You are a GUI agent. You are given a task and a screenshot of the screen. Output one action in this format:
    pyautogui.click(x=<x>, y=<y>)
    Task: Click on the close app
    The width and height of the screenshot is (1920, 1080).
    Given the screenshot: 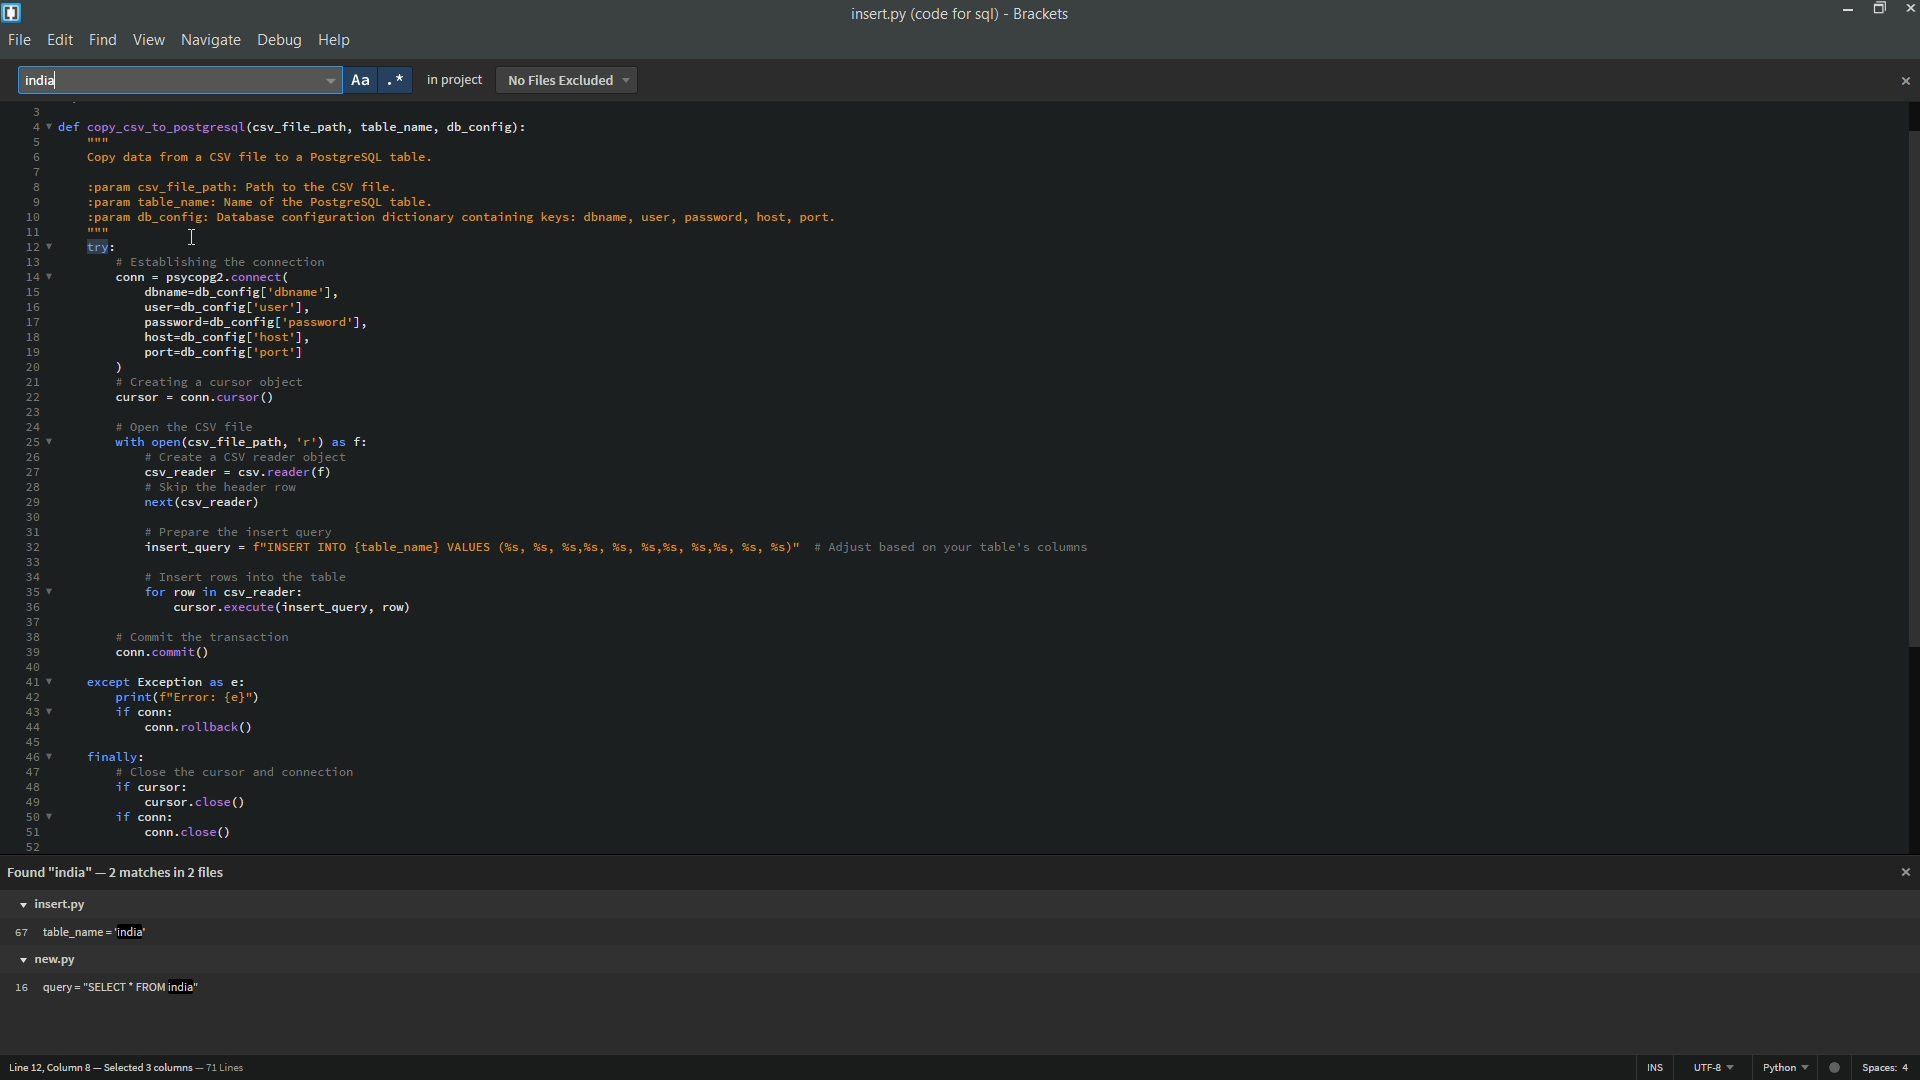 What is the action you would take?
    pyautogui.click(x=1908, y=8)
    